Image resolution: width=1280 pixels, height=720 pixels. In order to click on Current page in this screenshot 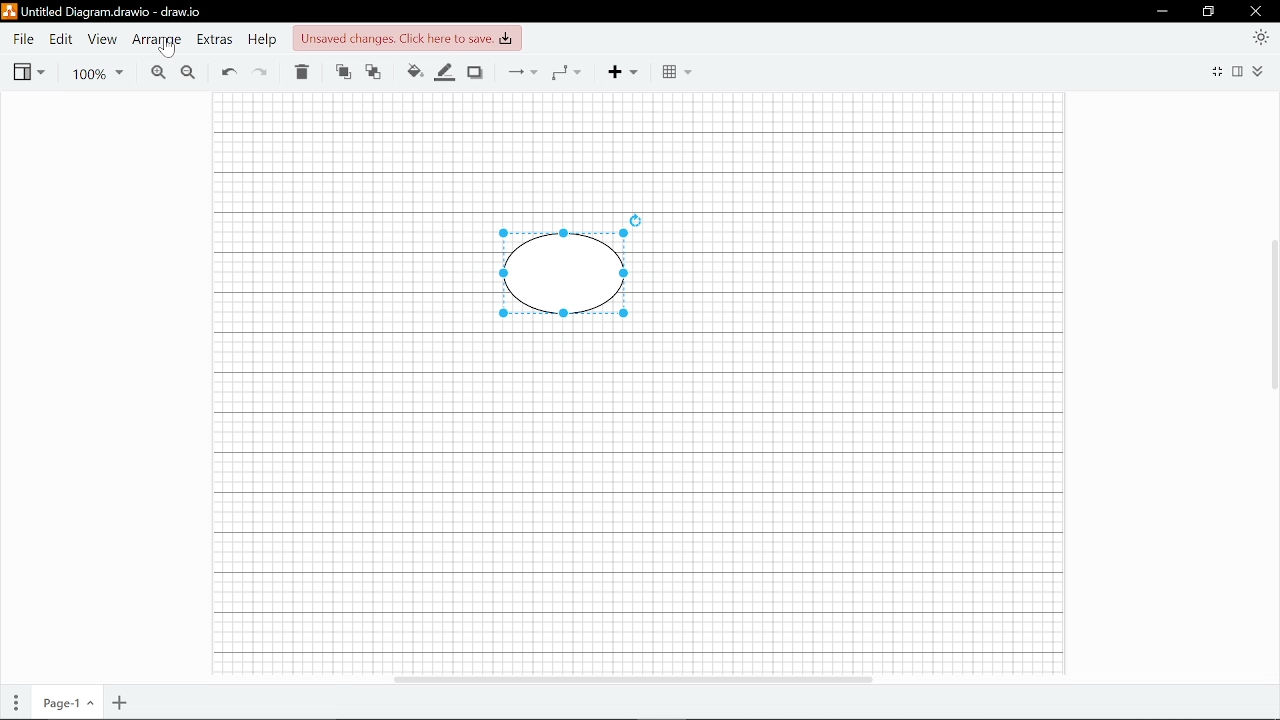, I will do `click(69, 704)`.